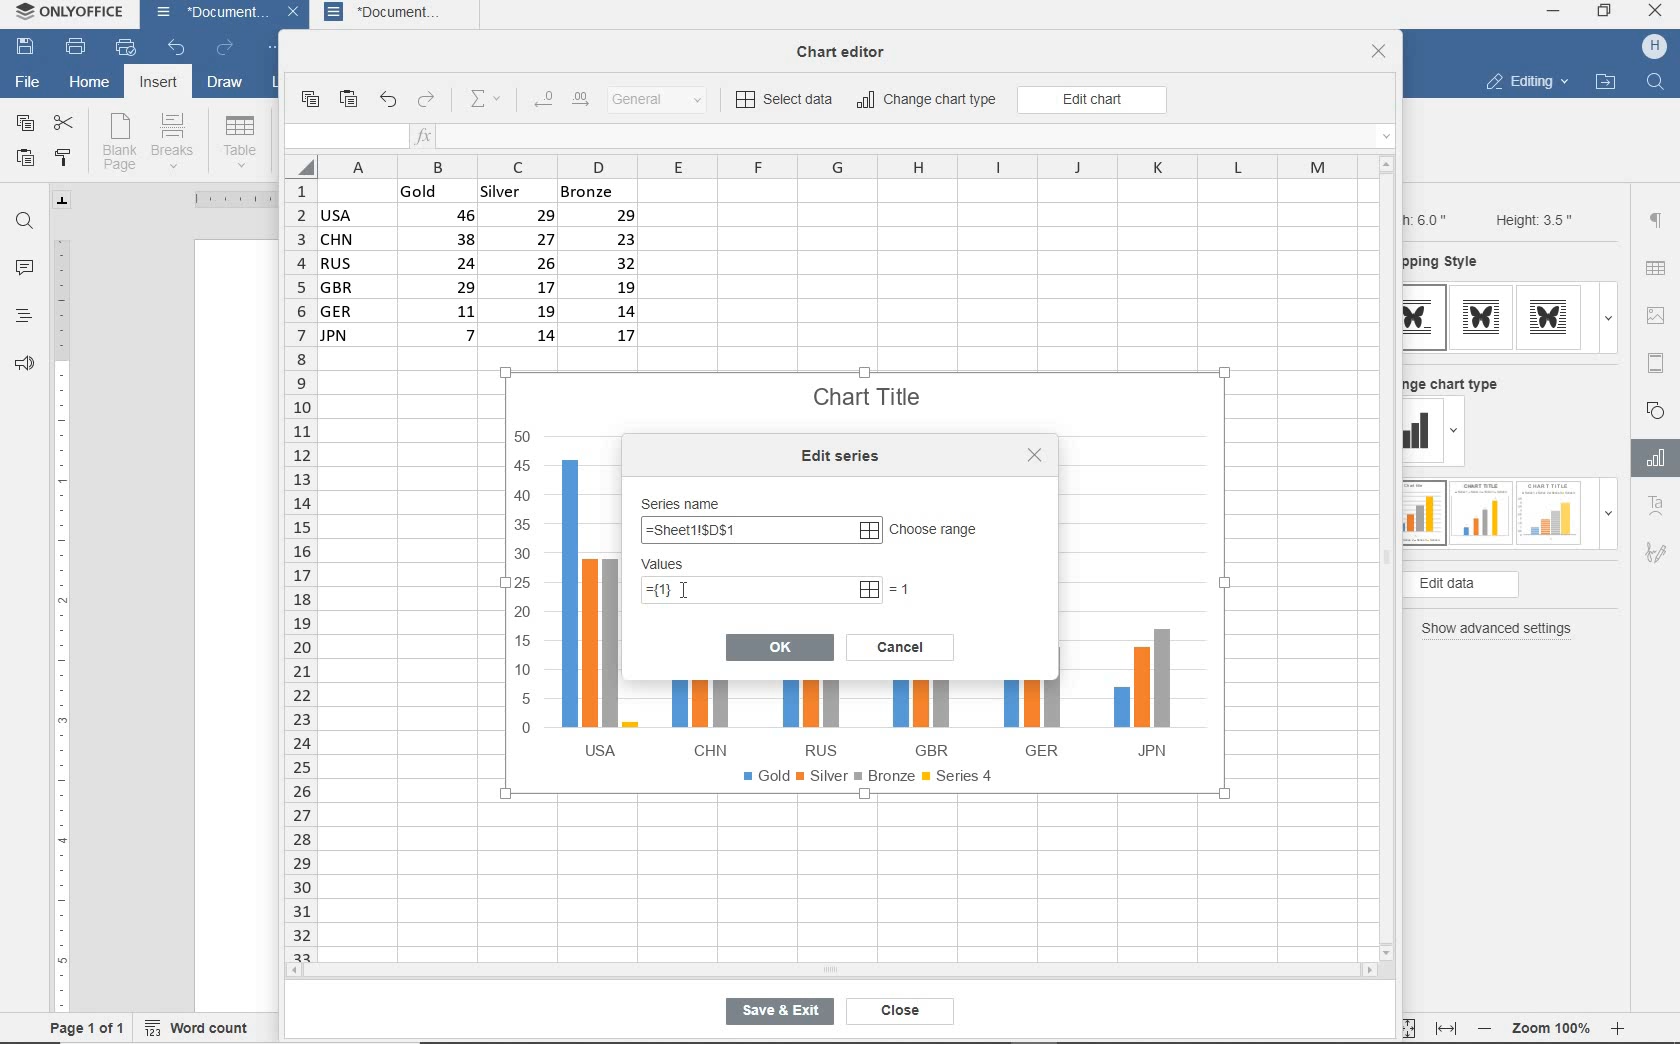 Image resolution: width=1680 pixels, height=1044 pixels. I want to click on system name, so click(73, 16).